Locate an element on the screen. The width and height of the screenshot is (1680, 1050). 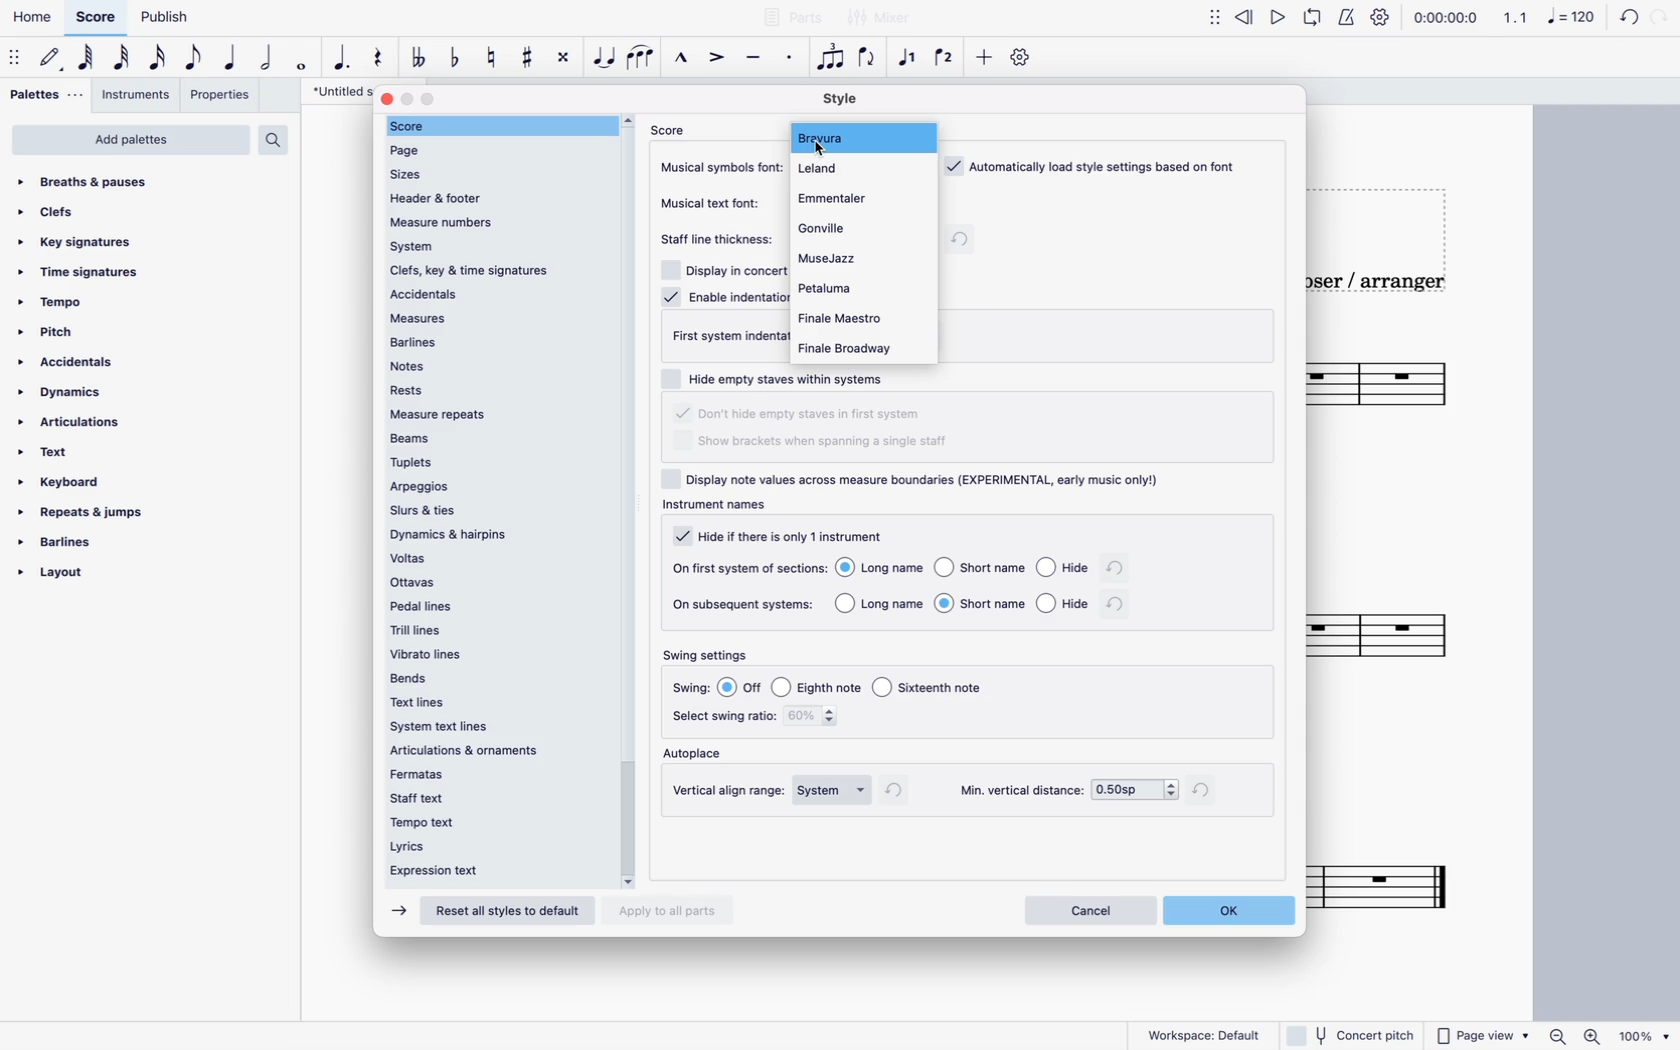
minimize is located at coordinates (408, 99).